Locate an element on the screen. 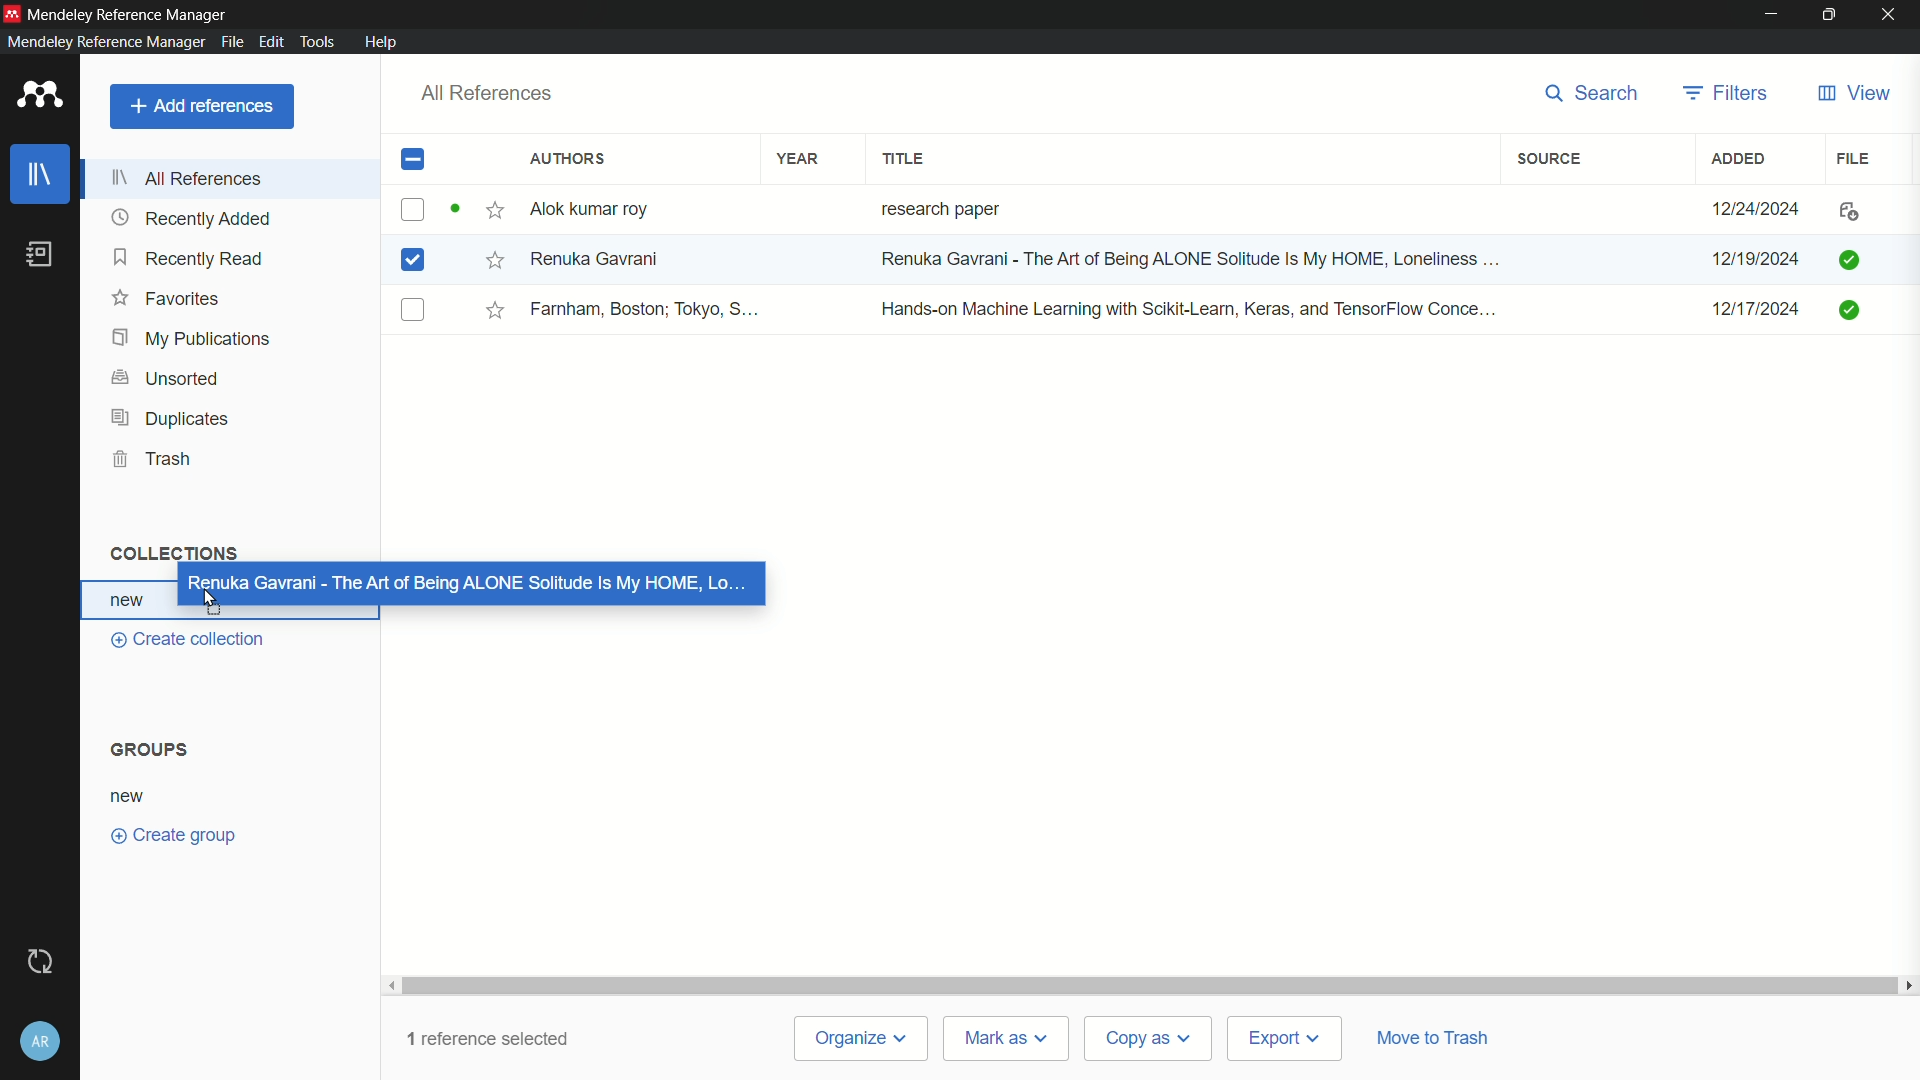 This screenshot has width=1920, height=1080. file menu is located at coordinates (229, 42).